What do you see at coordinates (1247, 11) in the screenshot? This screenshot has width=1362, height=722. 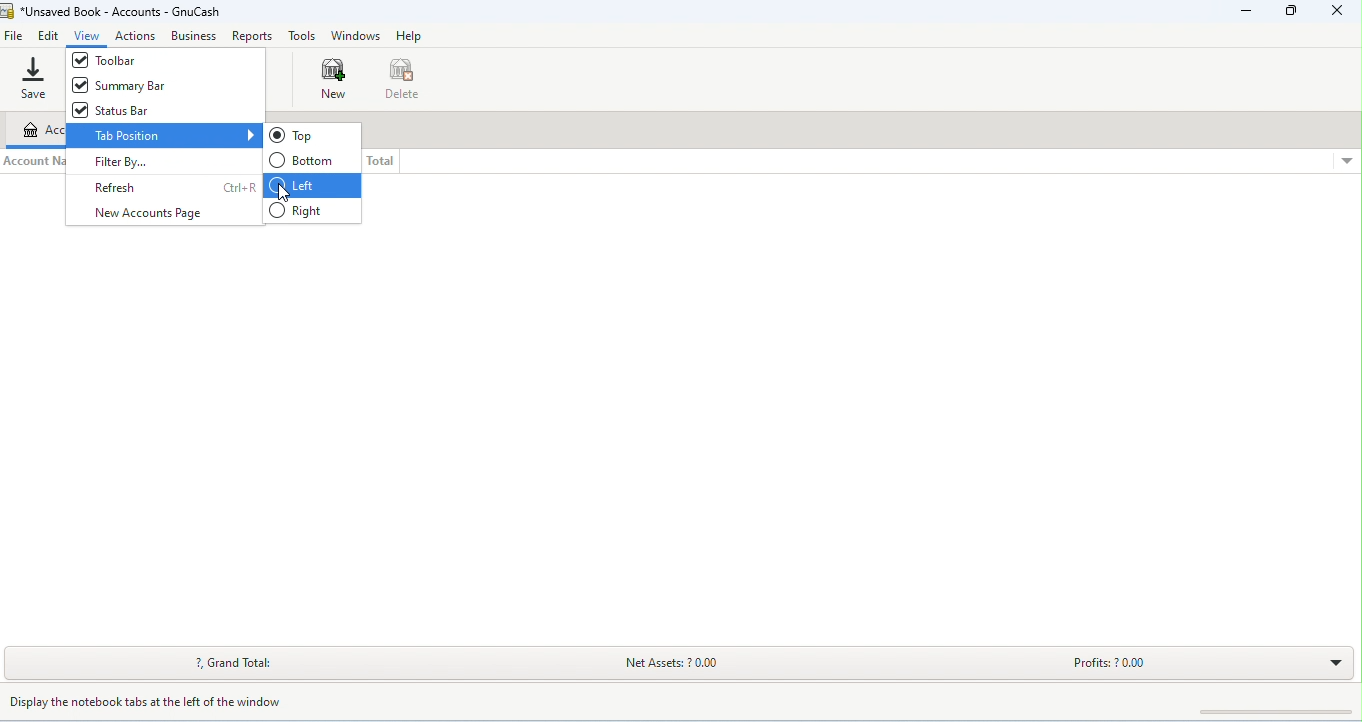 I see `minimize` at bounding box center [1247, 11].